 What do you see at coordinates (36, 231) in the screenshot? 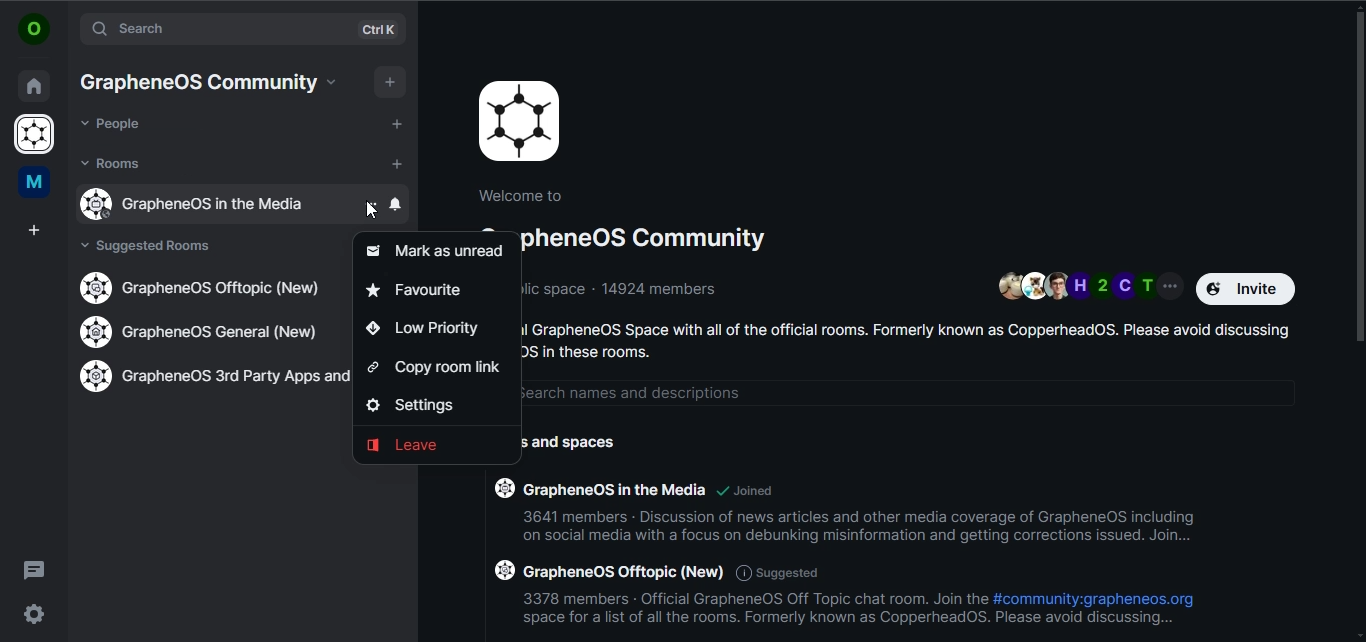
I see `create a space` at bounding box center [36, 231].